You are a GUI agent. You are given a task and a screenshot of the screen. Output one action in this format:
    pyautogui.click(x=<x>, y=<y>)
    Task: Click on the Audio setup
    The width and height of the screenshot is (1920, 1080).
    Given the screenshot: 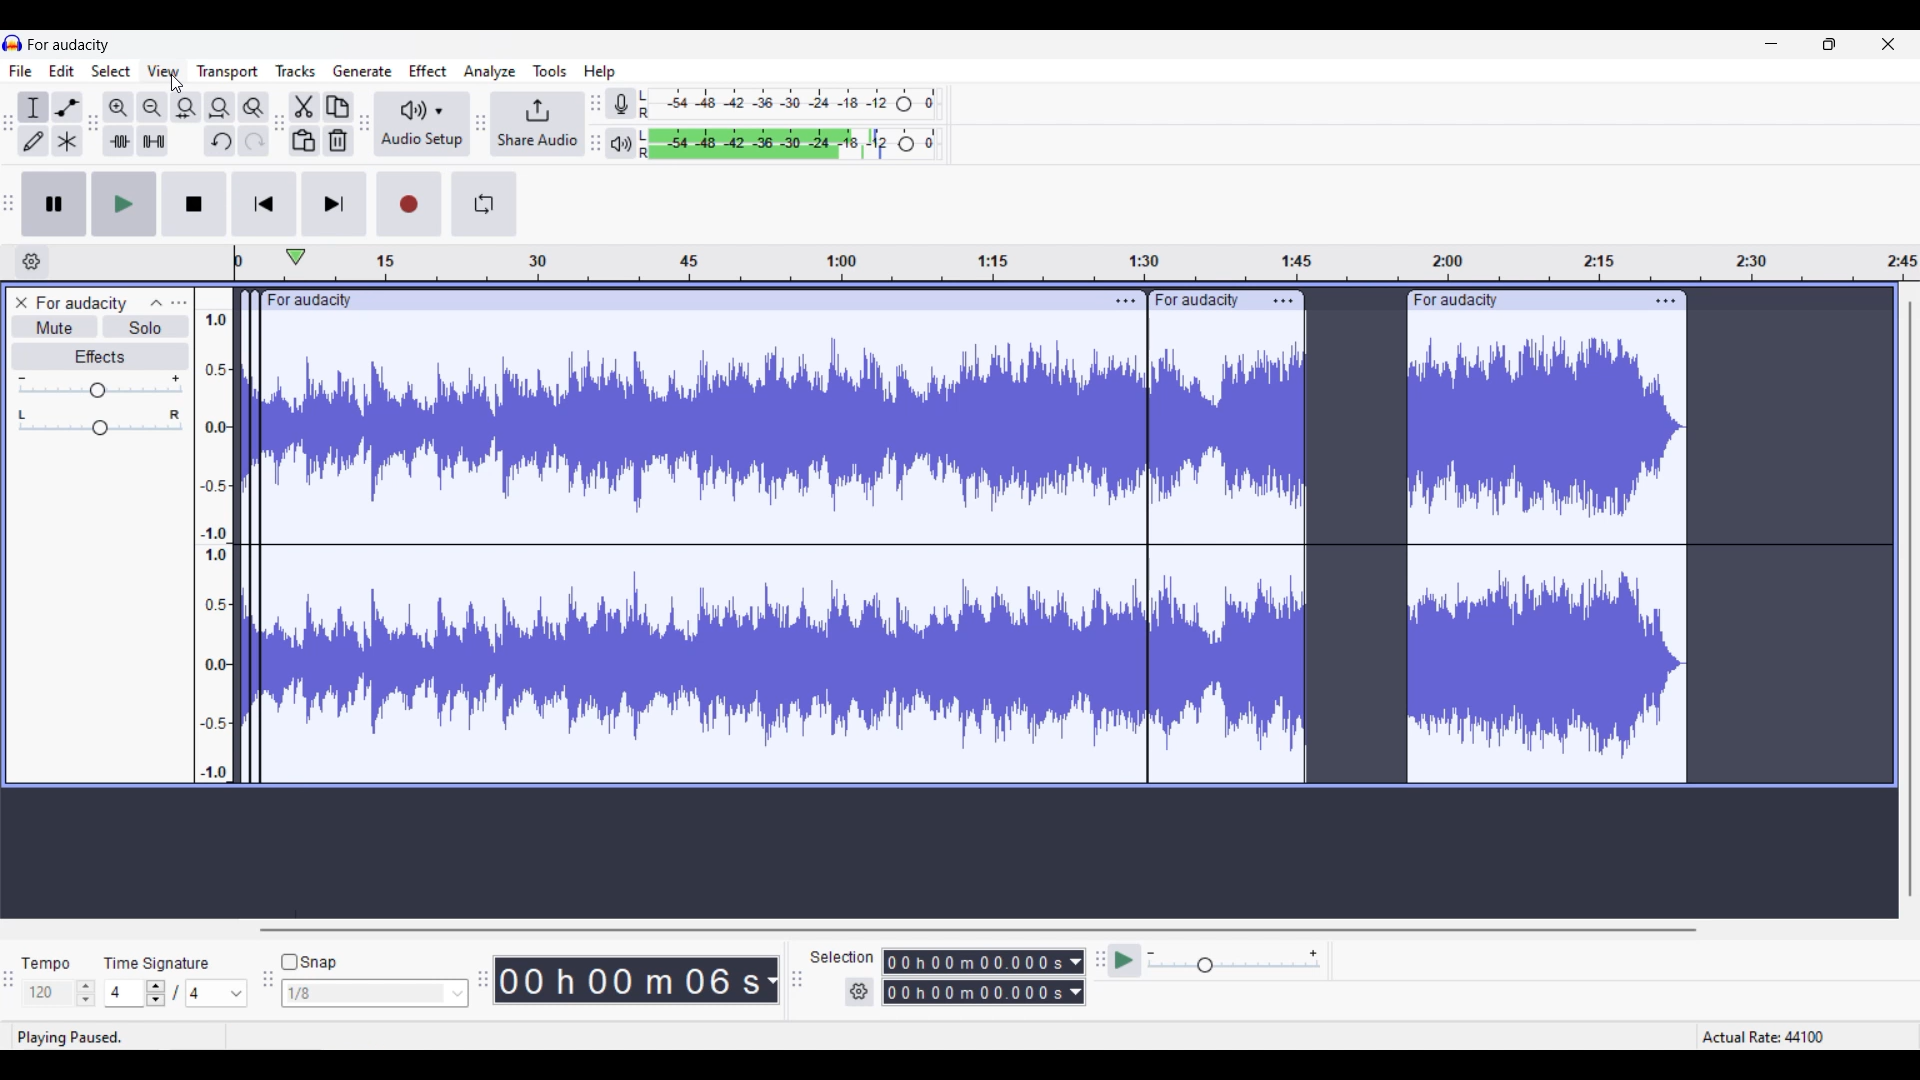 What is the action you would take?
    pyautogui.click(x=424, y=124)
    